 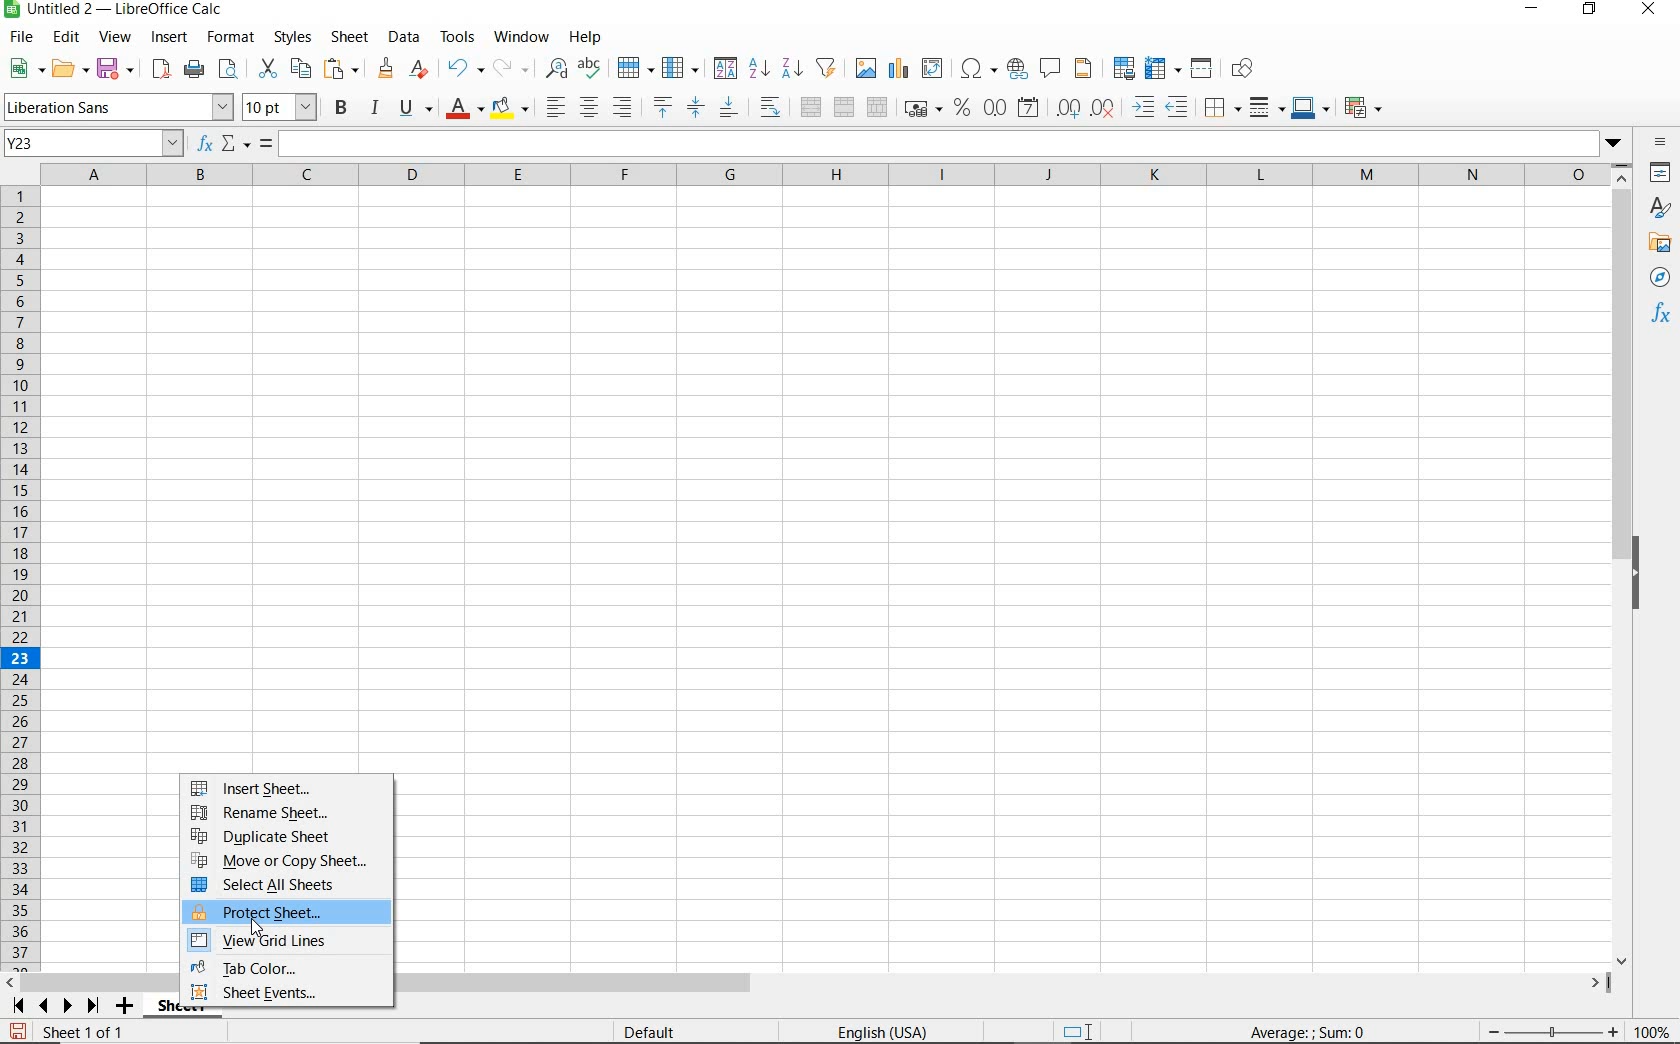 What do you see at coordinates (127, 1007) in the screenshot?
I see `ADD SHEET` at bounding box center [127, 1007].